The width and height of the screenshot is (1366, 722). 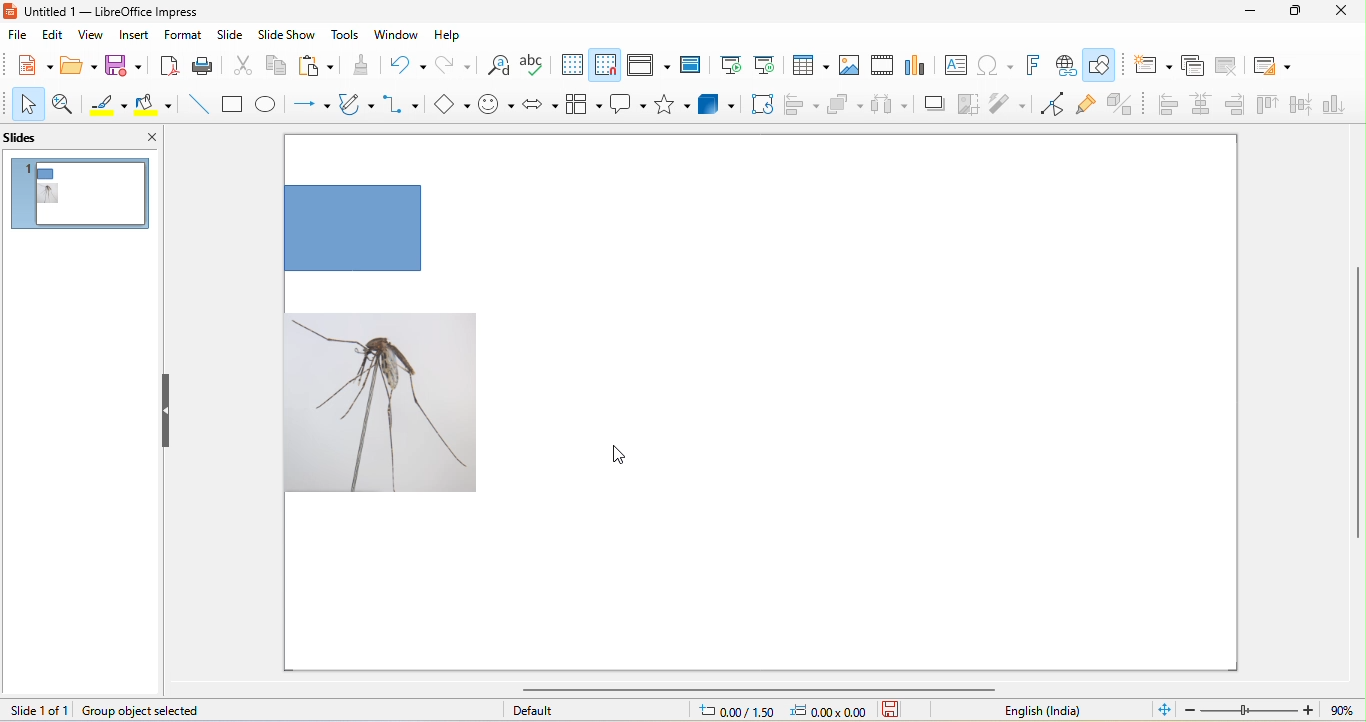 What do you see at coordinates (240, 64) in the screenshot?
I see `cut` at bounding box center [240, 64].